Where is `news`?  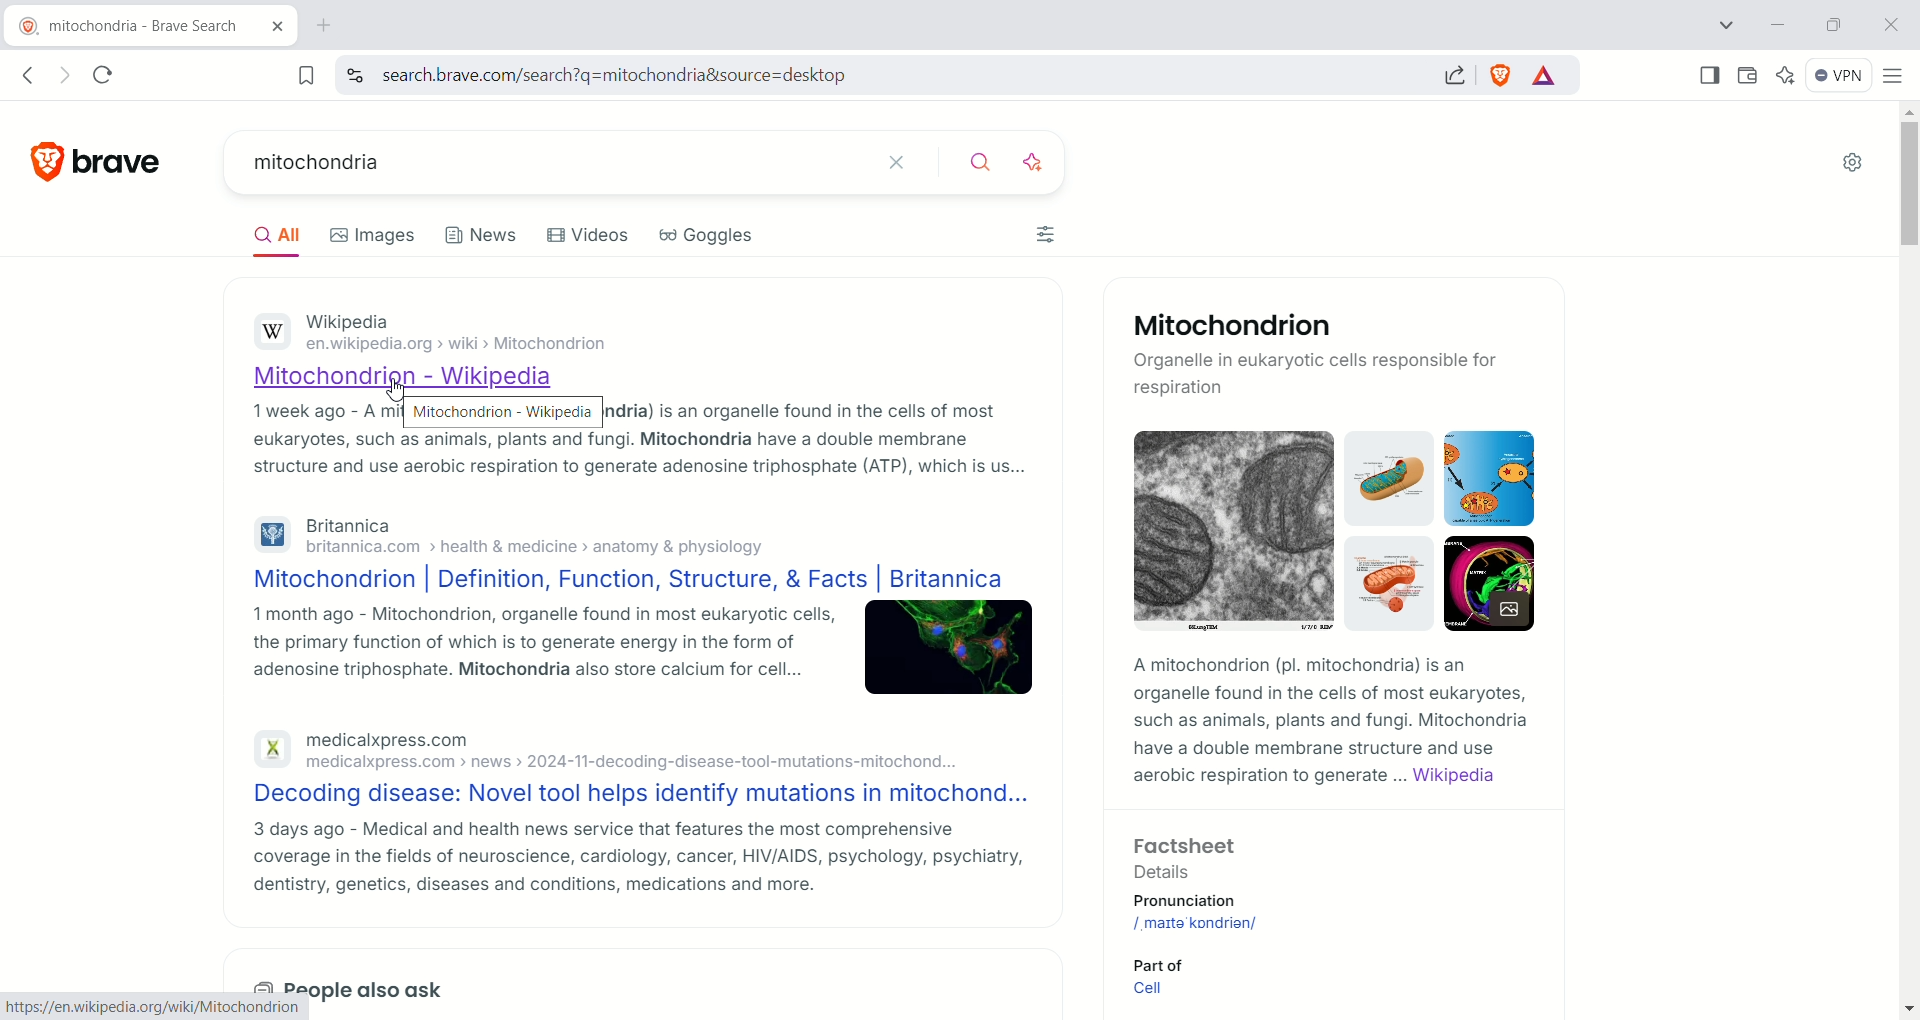 news is located at coordinates (481, 236).